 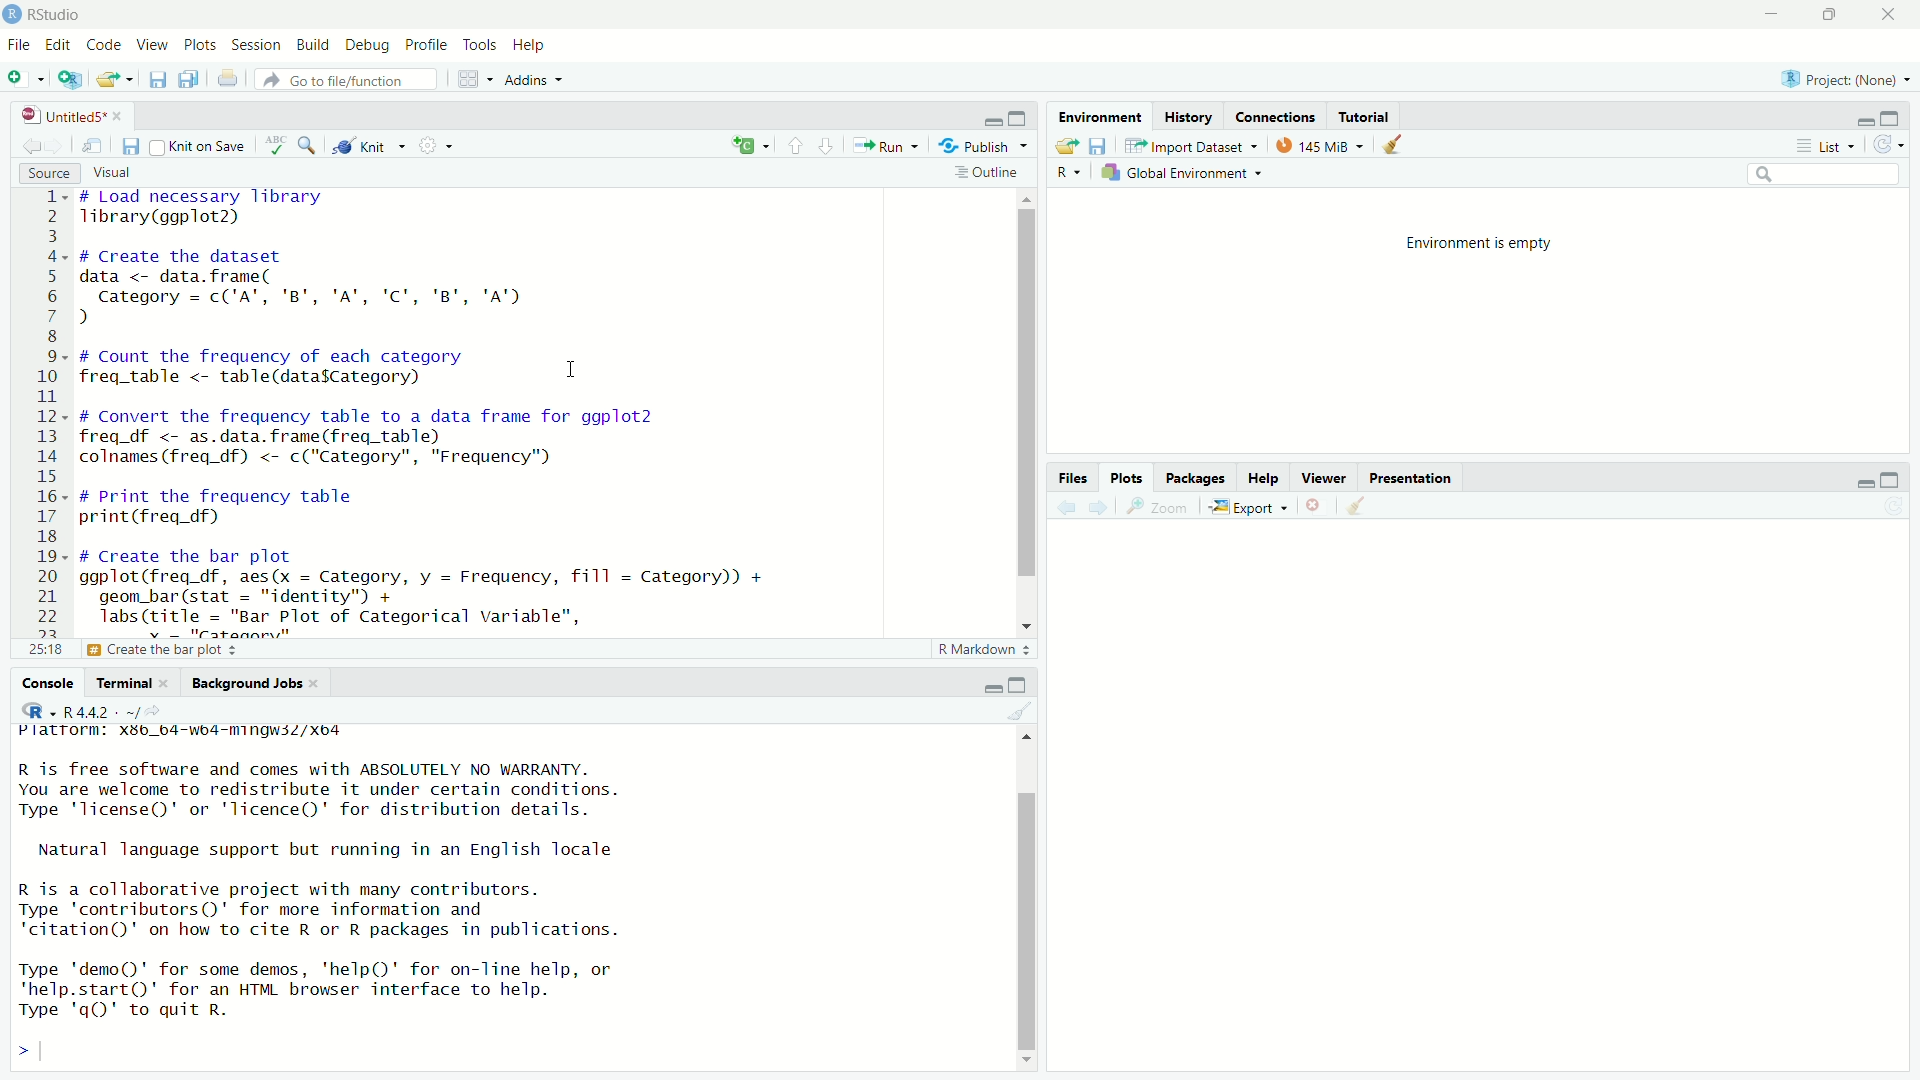 What do you see at coordinates (1070, 173) in the screenshot?
I see `R dropdown` at bounding box center [1070, 173].